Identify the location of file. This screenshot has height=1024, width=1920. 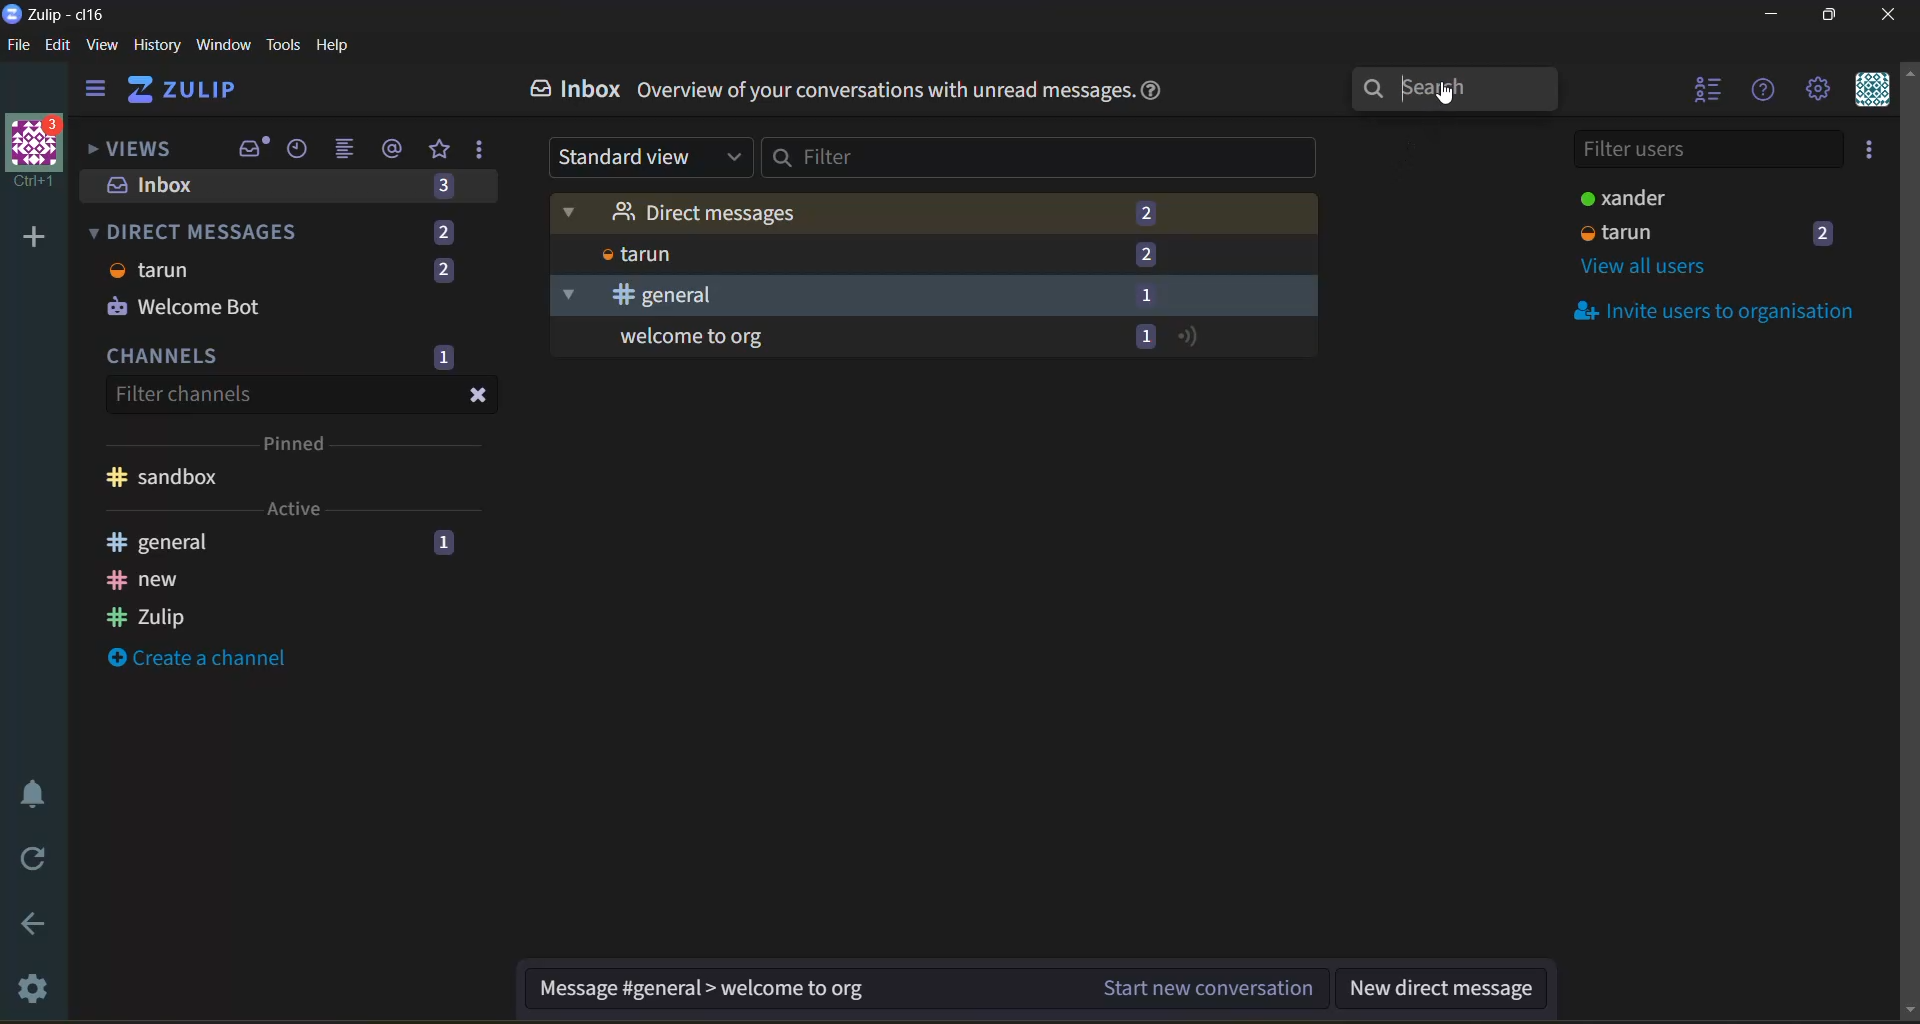
(19, 46).